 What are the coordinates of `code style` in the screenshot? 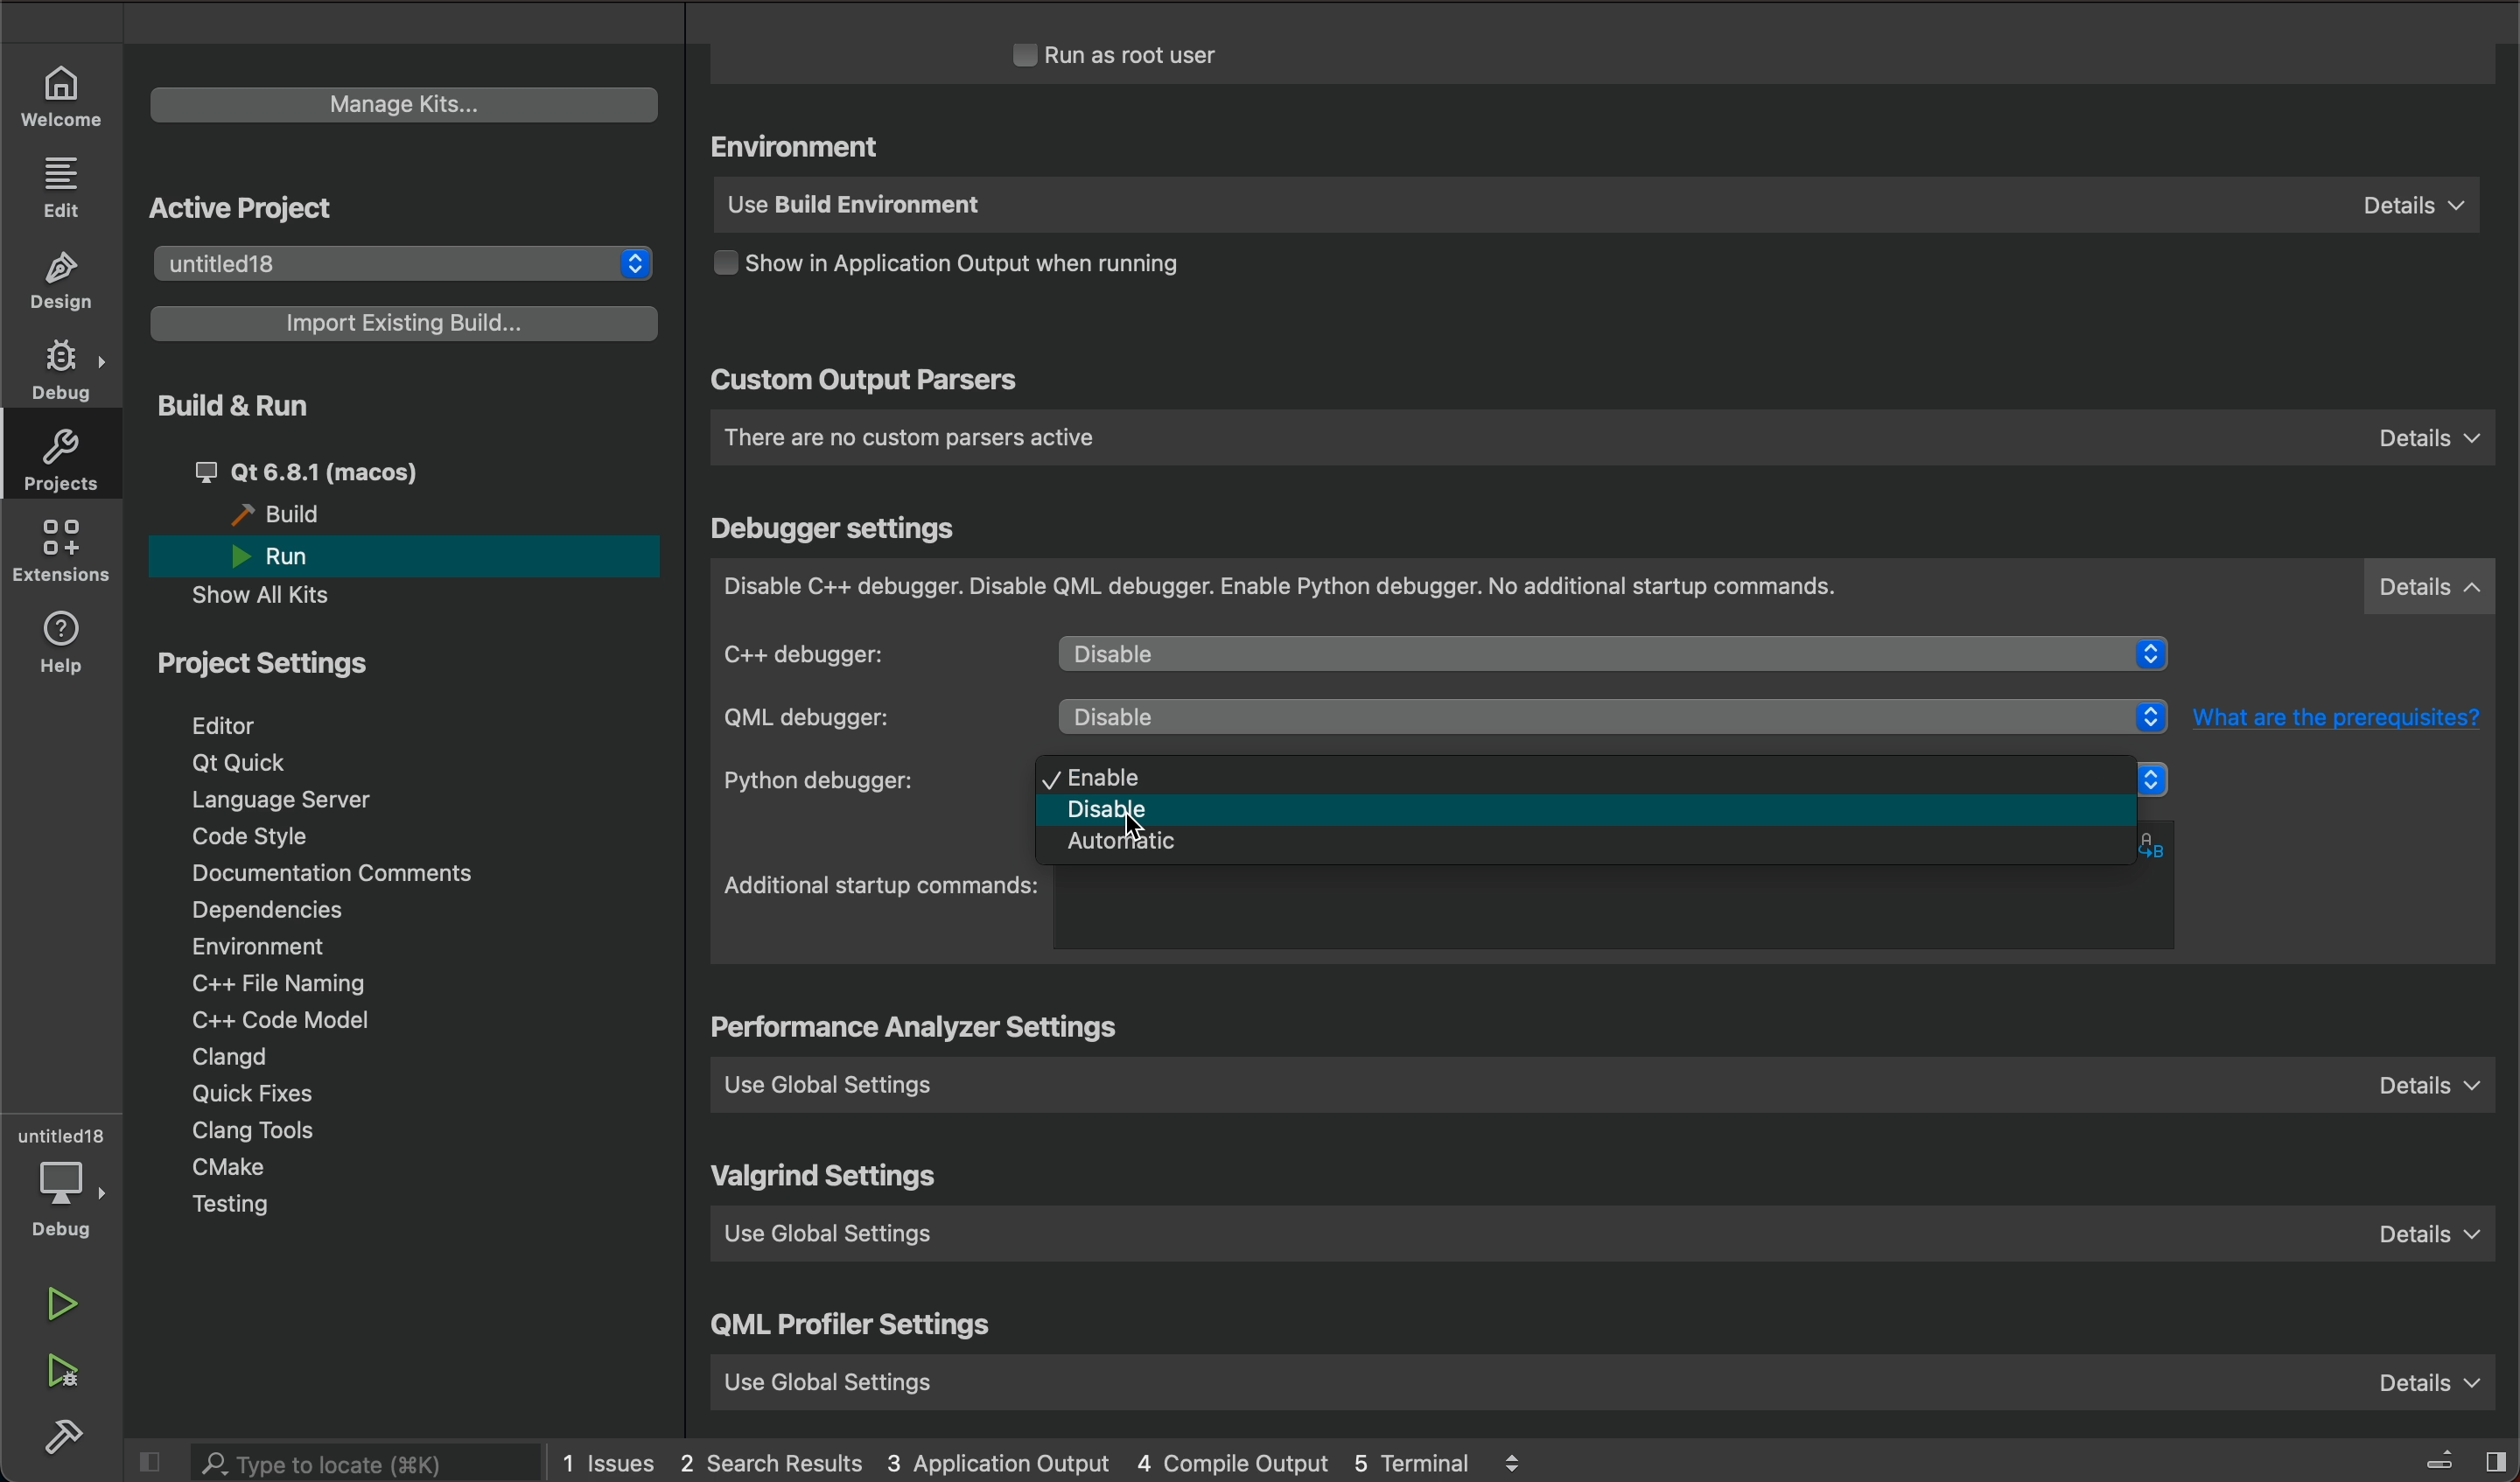 It's located at (254, 839).